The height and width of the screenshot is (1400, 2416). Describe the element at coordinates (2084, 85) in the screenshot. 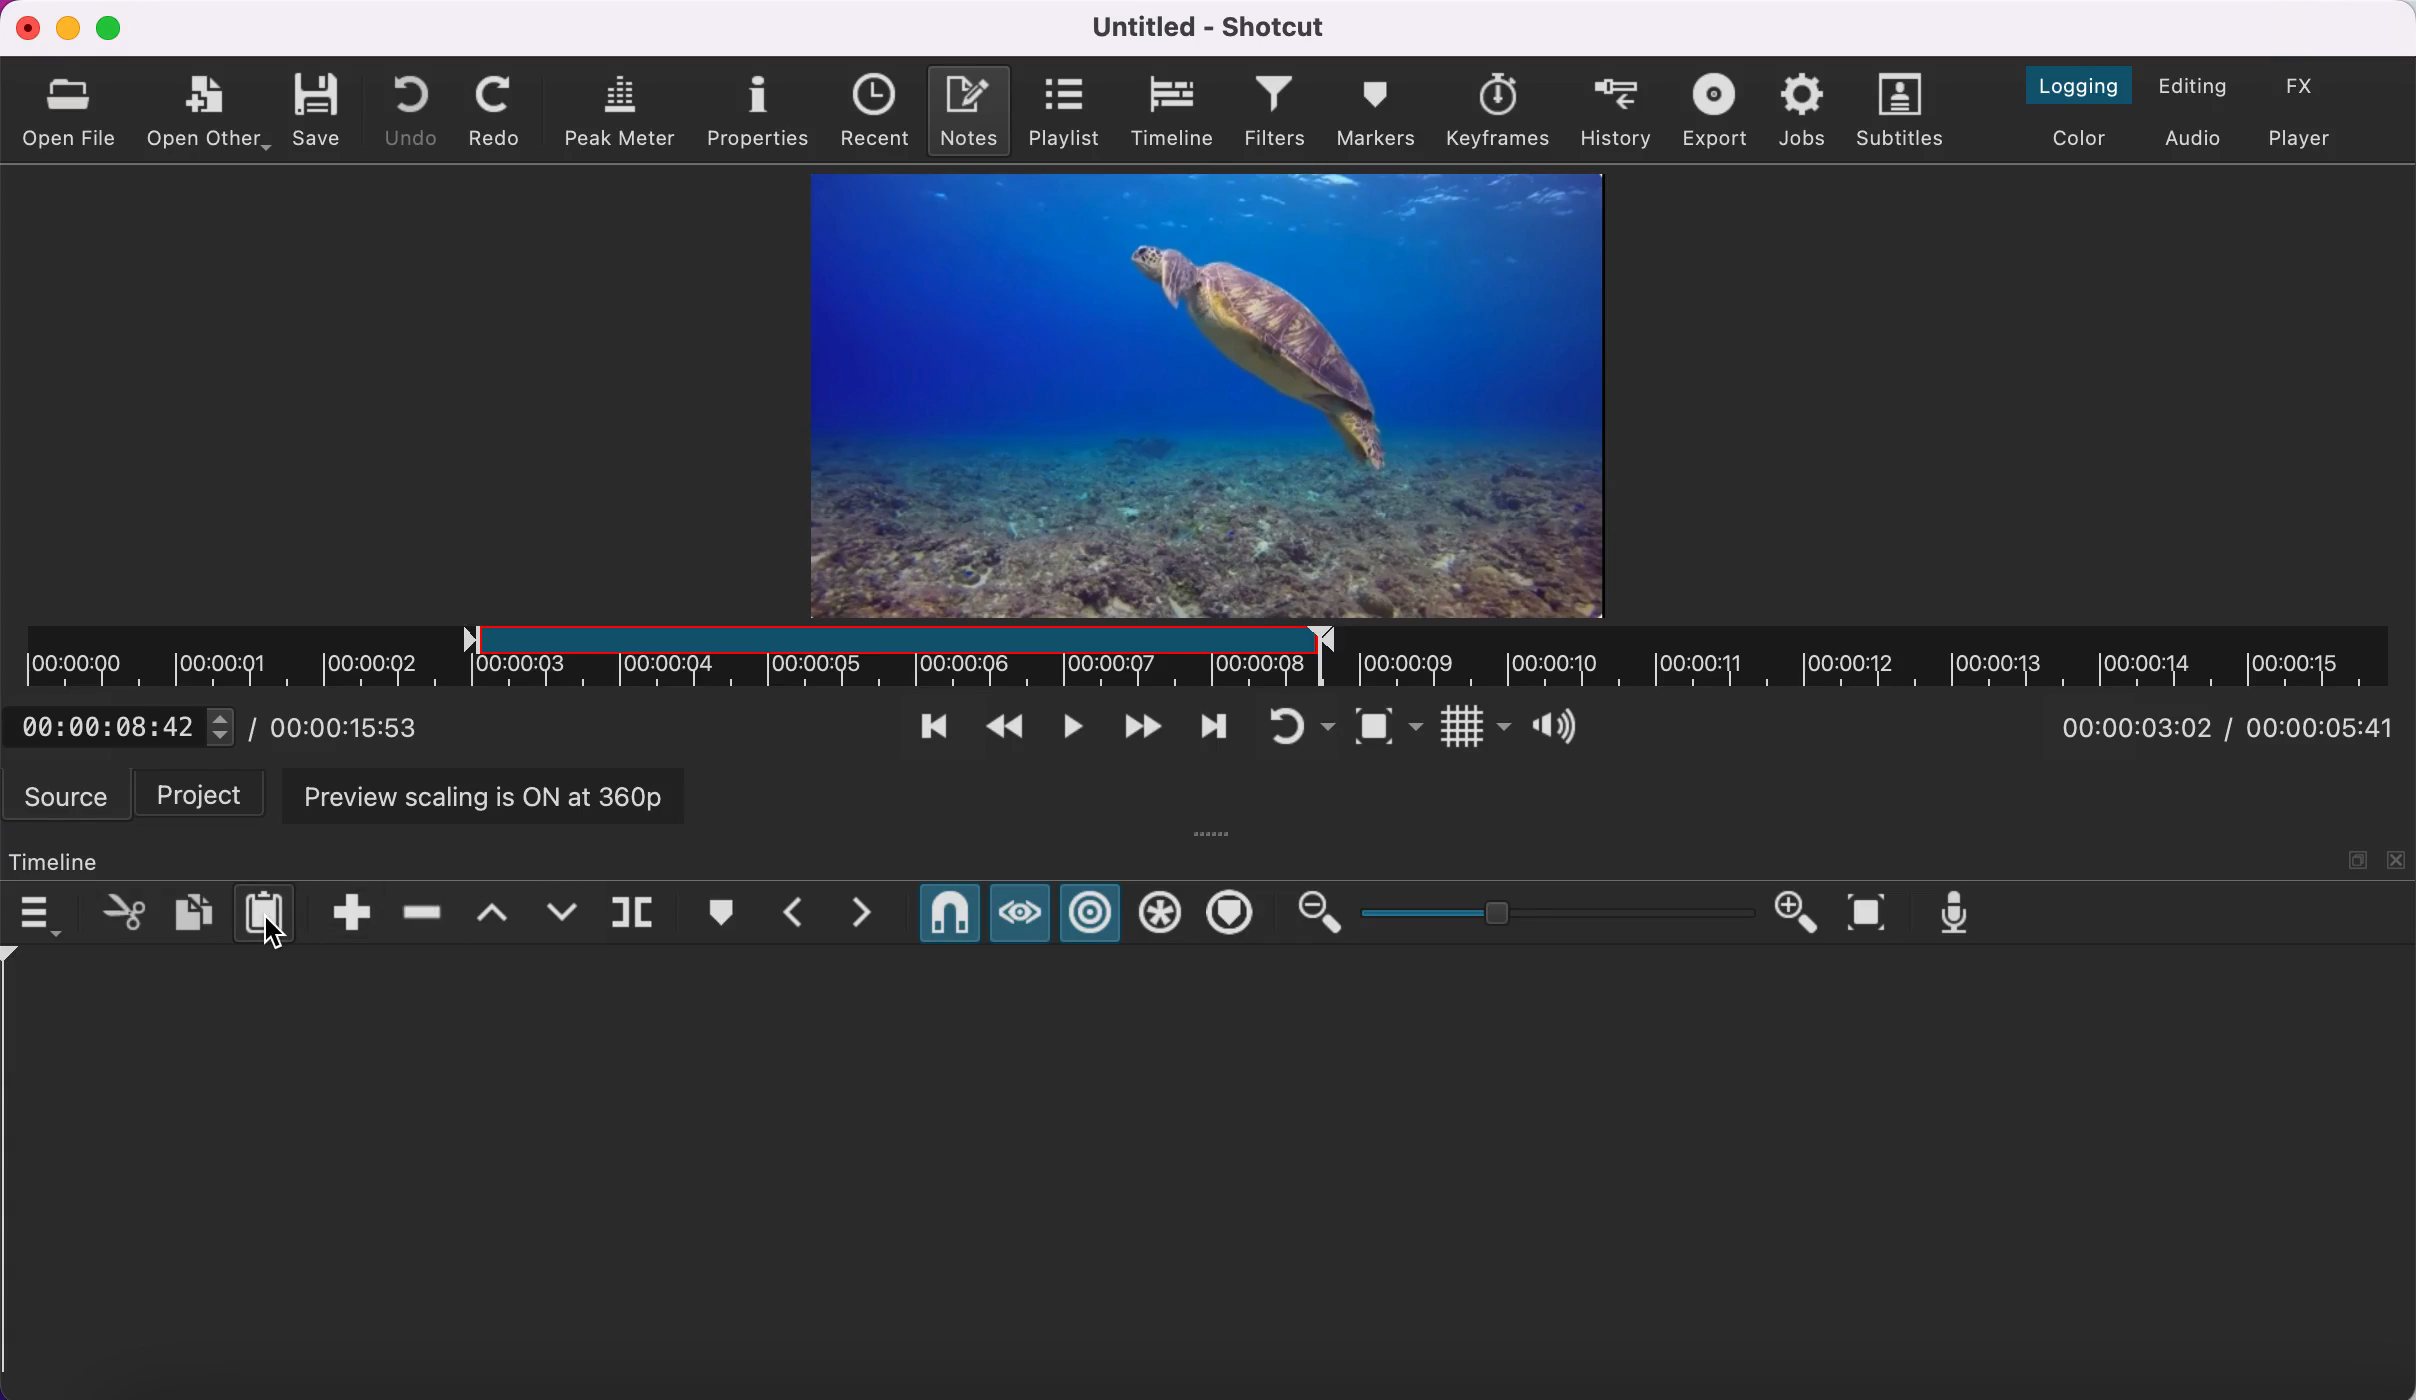

I see `switch to the logging layout` at that location.